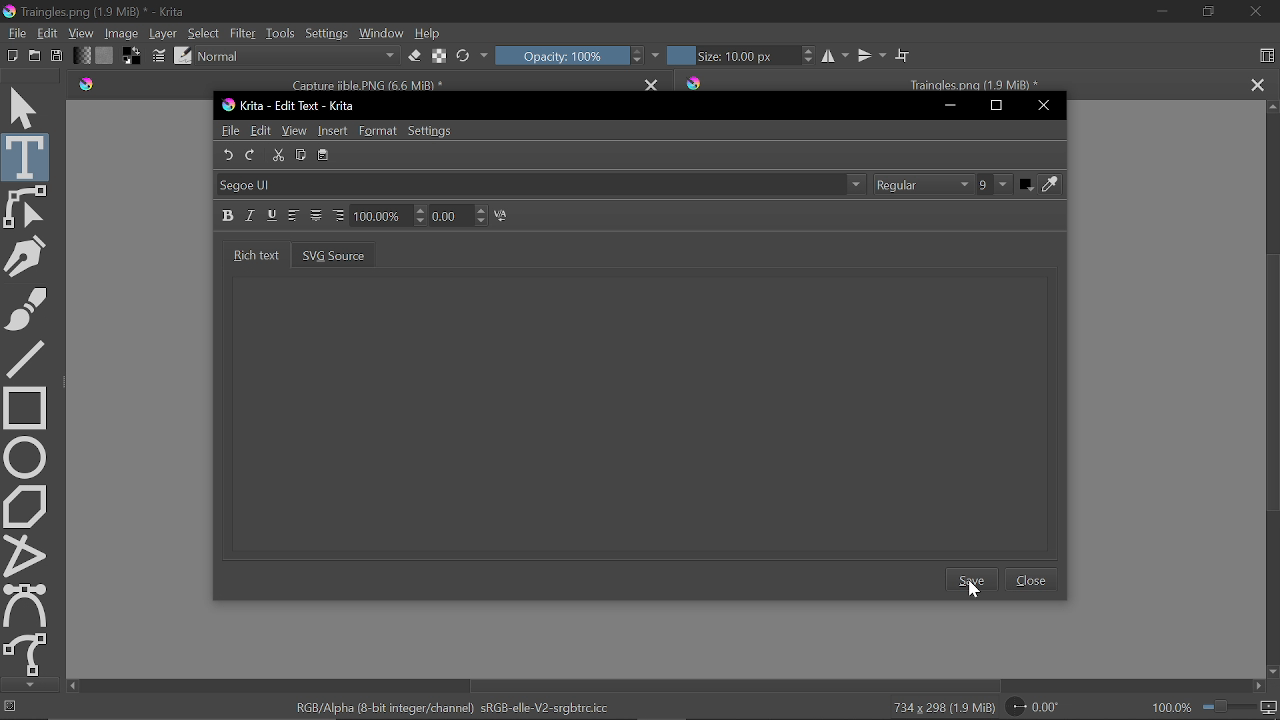 The width and height of the screenshot is (1280, 720). Describe the element at coordinates (922, 185) in the screenshot. I see `Regular` at that location.